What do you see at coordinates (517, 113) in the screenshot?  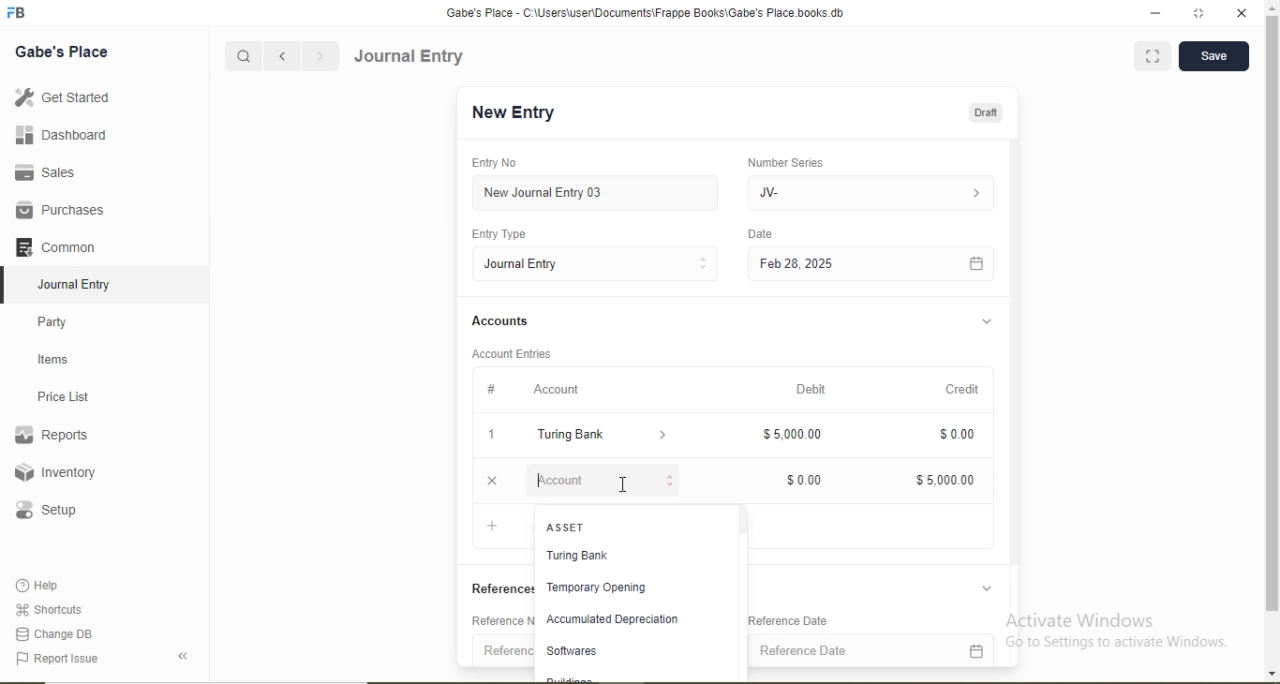 I see `New Entry` at bounding box center [517, 113].